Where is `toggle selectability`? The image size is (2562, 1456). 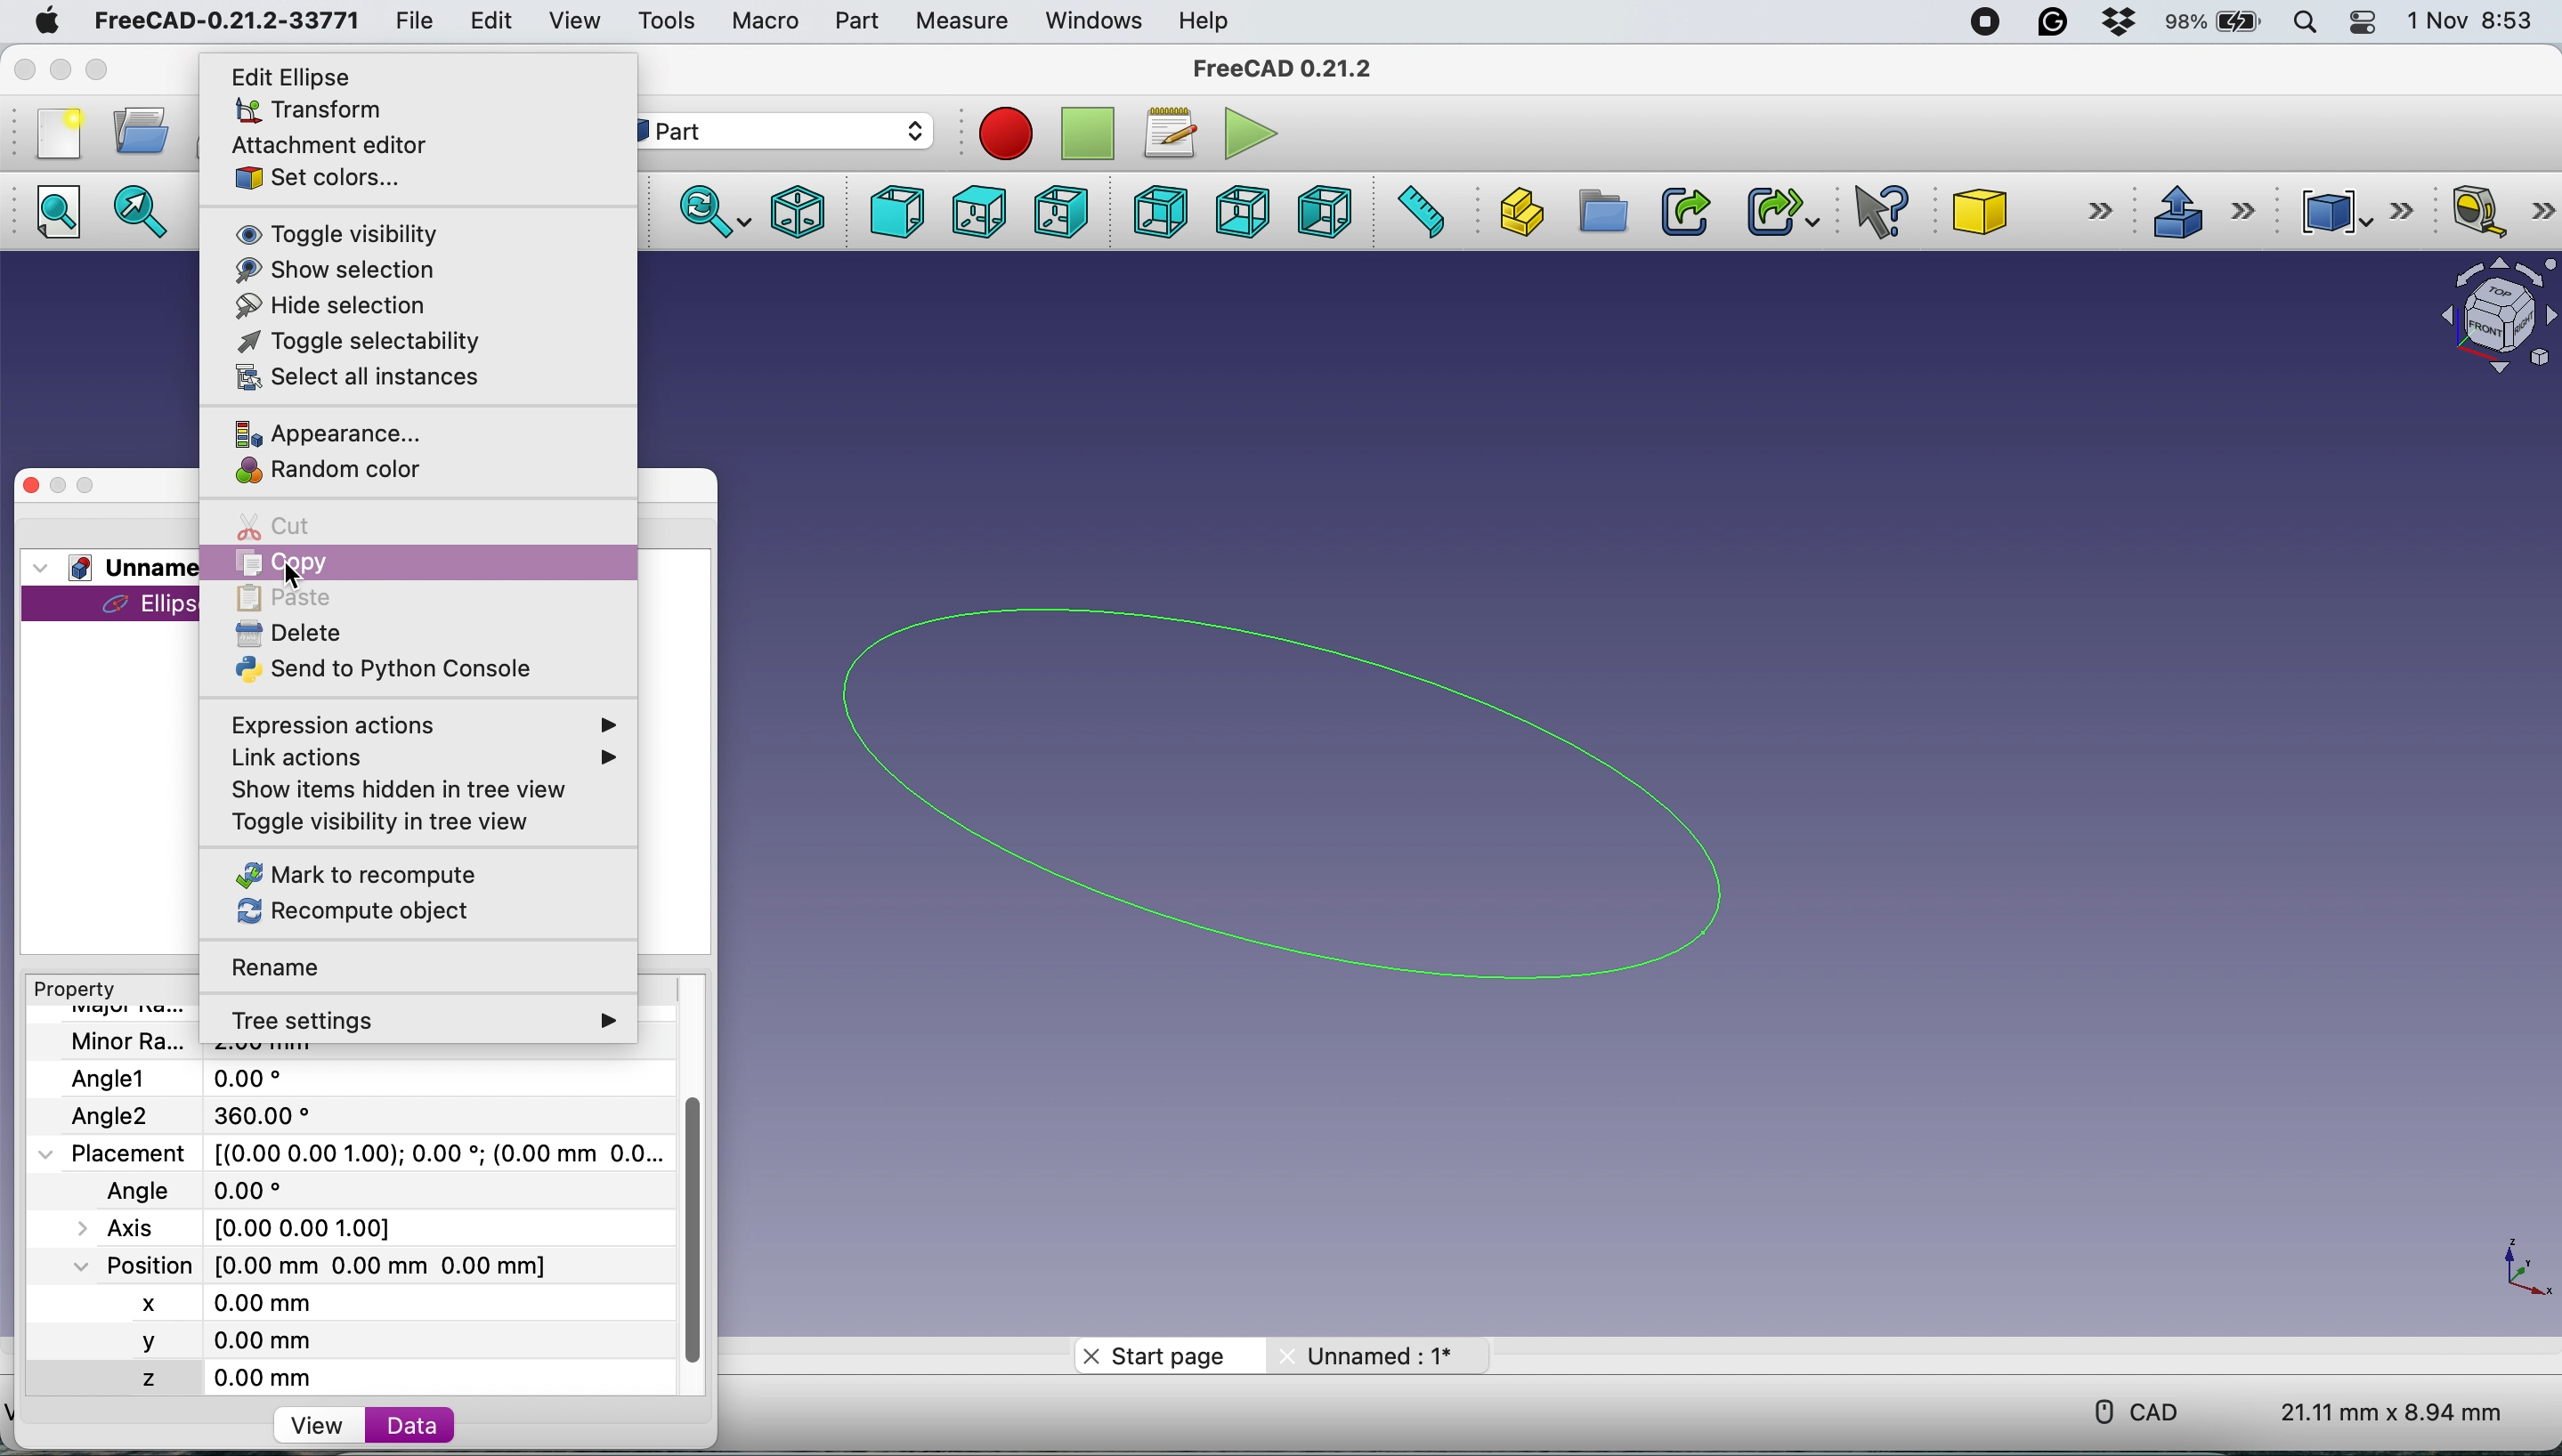
toggle selectability is located at coordinates (353, 343).